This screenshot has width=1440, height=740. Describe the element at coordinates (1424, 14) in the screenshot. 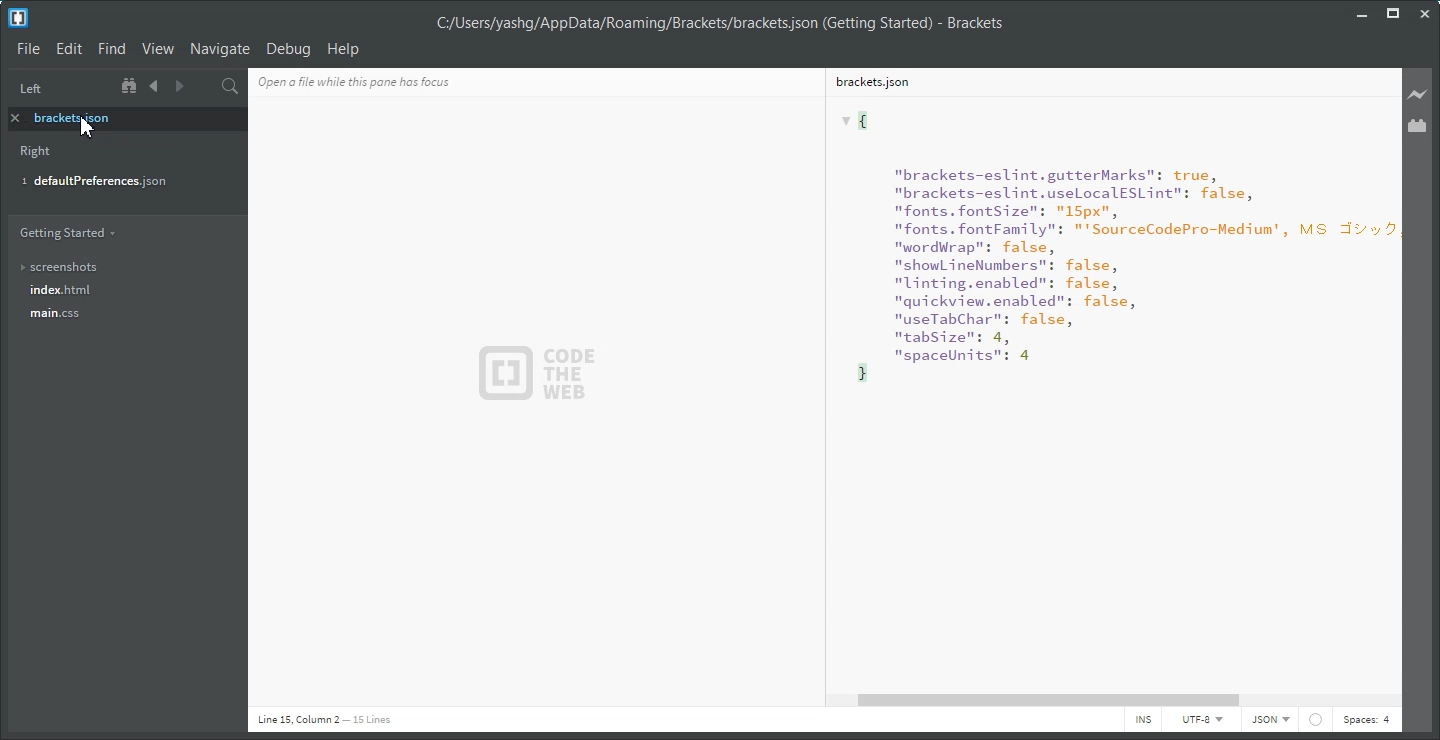

I see `Close` at that location.